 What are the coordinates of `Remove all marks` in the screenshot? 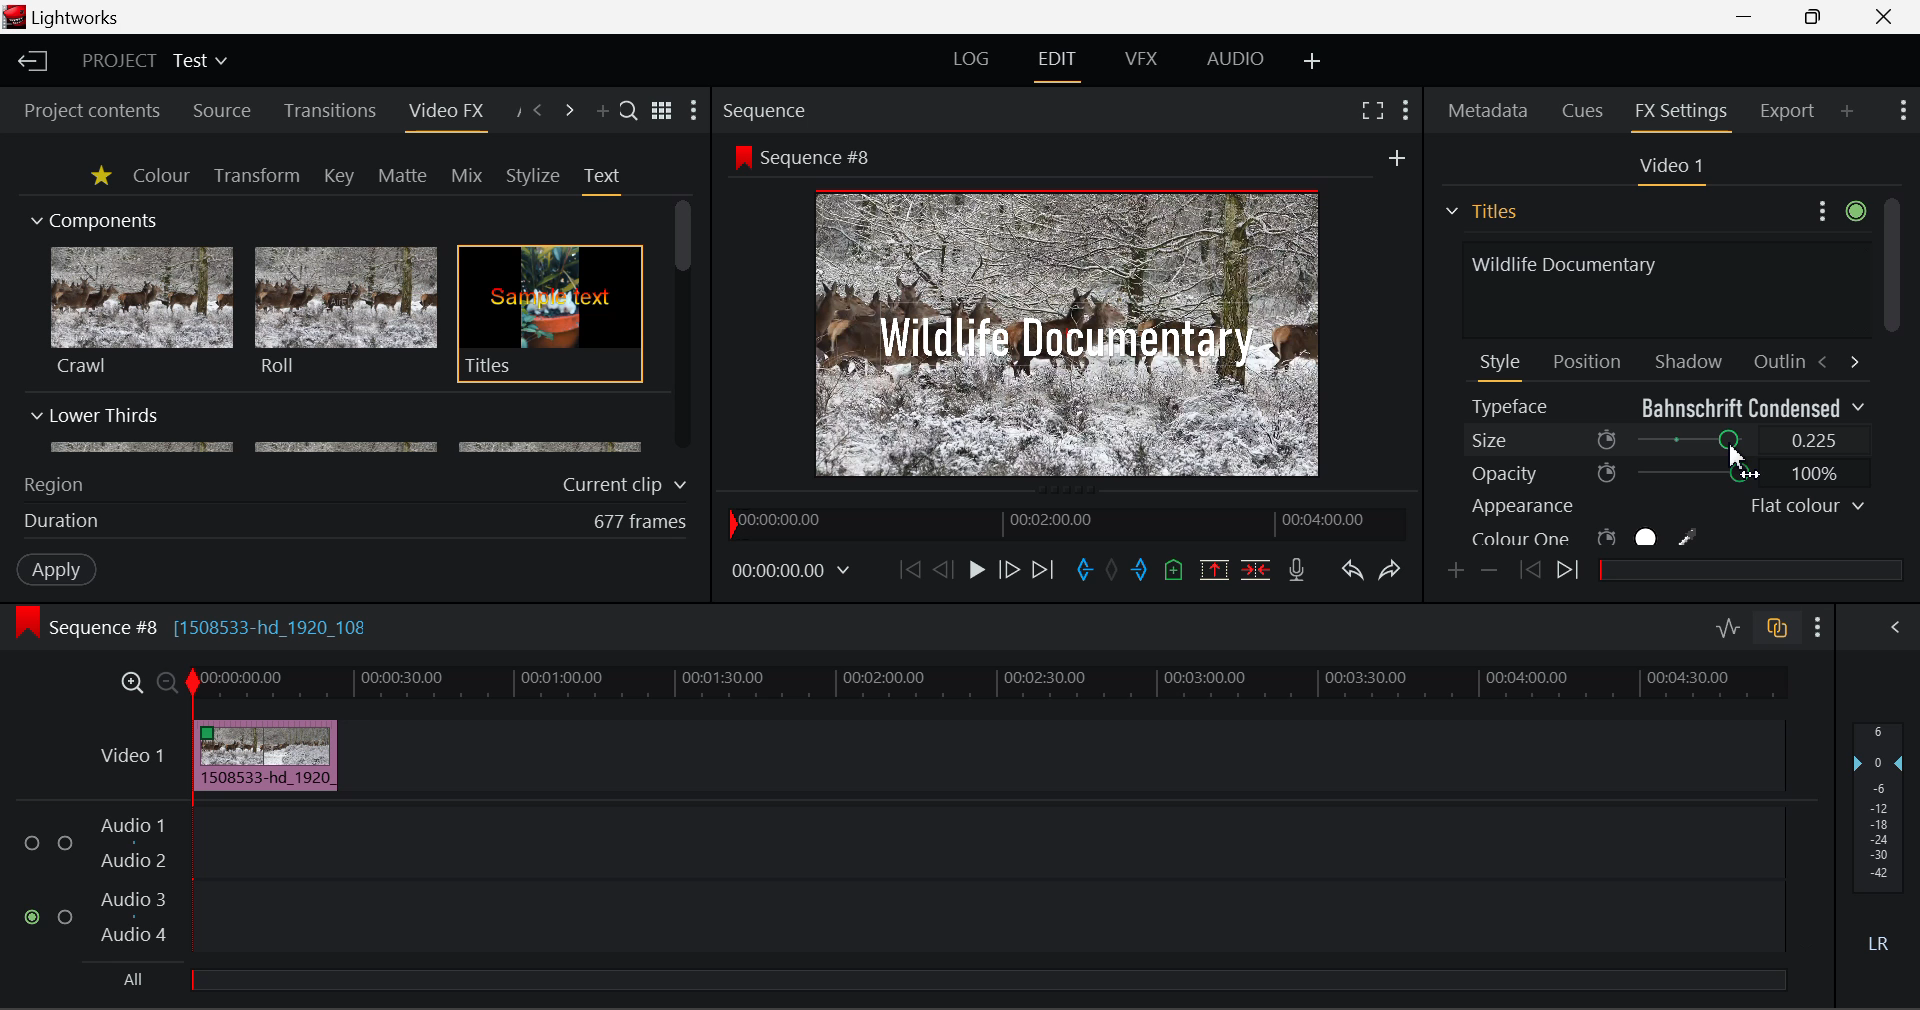 It's located at (1114, 572).